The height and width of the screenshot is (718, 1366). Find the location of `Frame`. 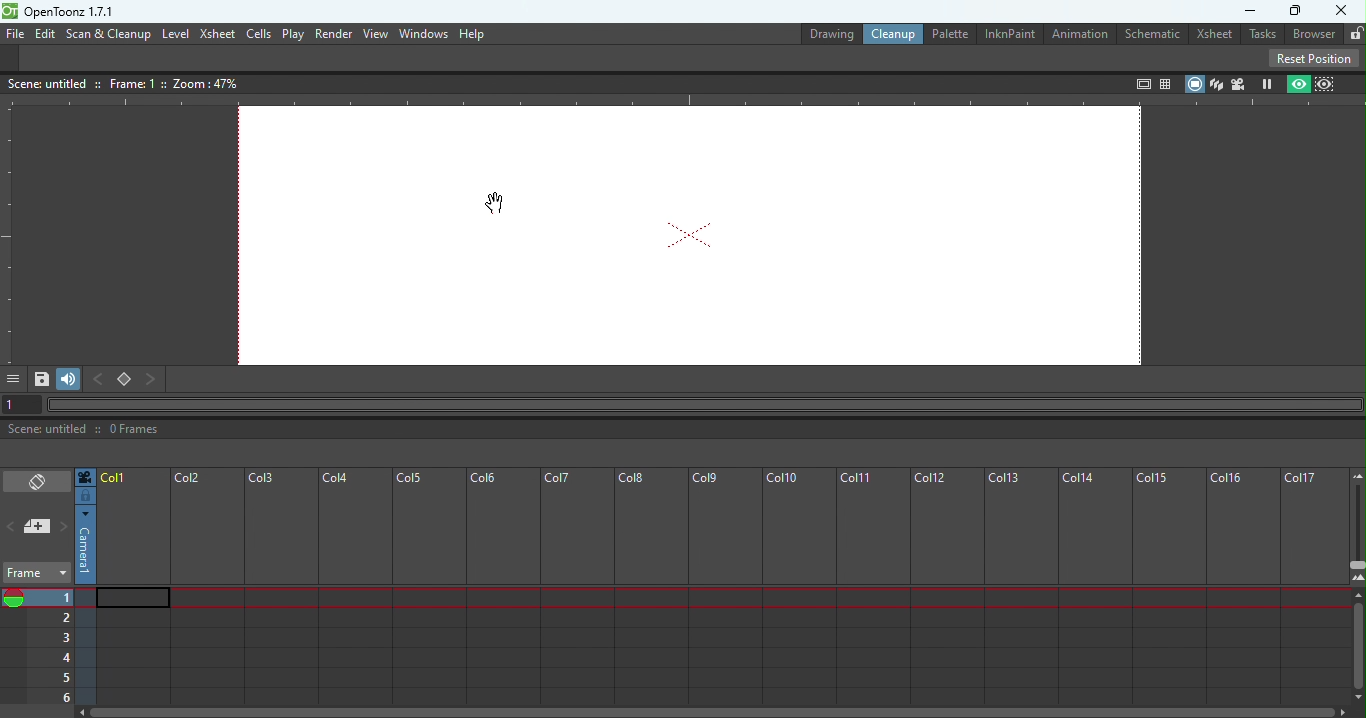

Frame is located at coordinates (38, 564).